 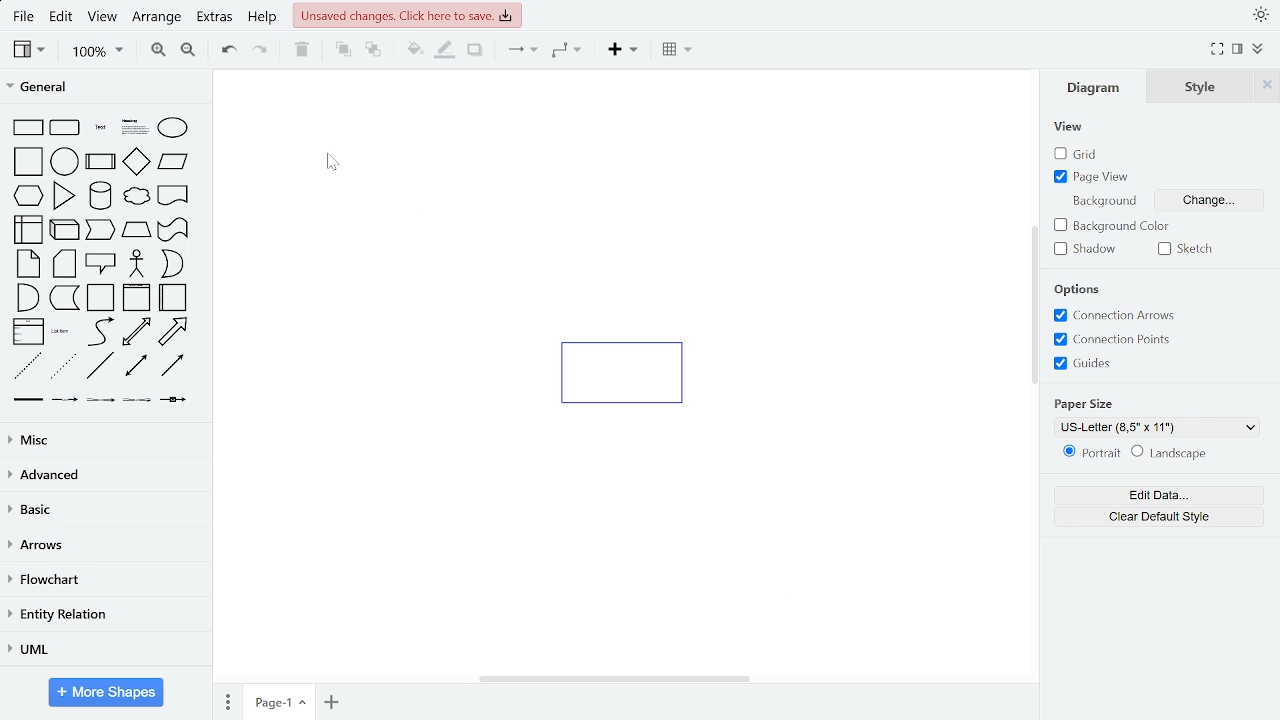 I want to click on guides, so click(x=1112, y=363).